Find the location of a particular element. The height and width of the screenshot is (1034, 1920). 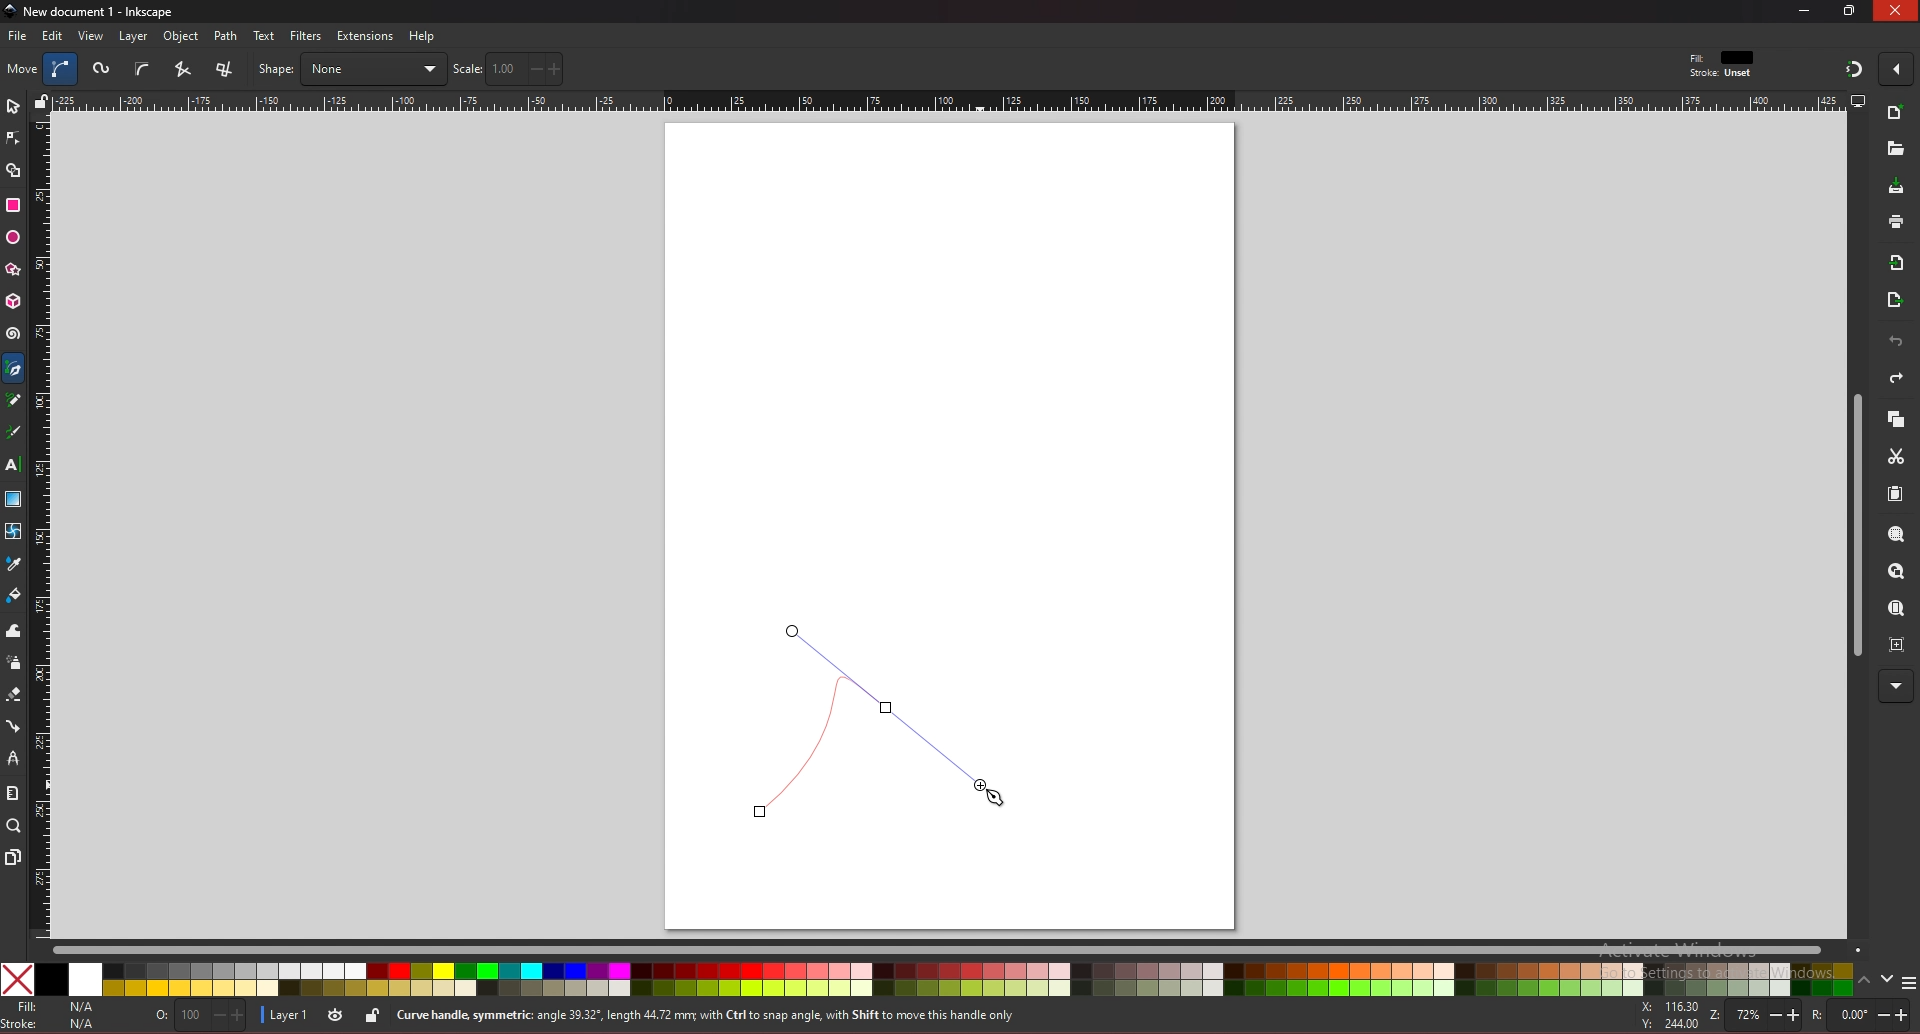

import is located at coordinates (1901, 263).